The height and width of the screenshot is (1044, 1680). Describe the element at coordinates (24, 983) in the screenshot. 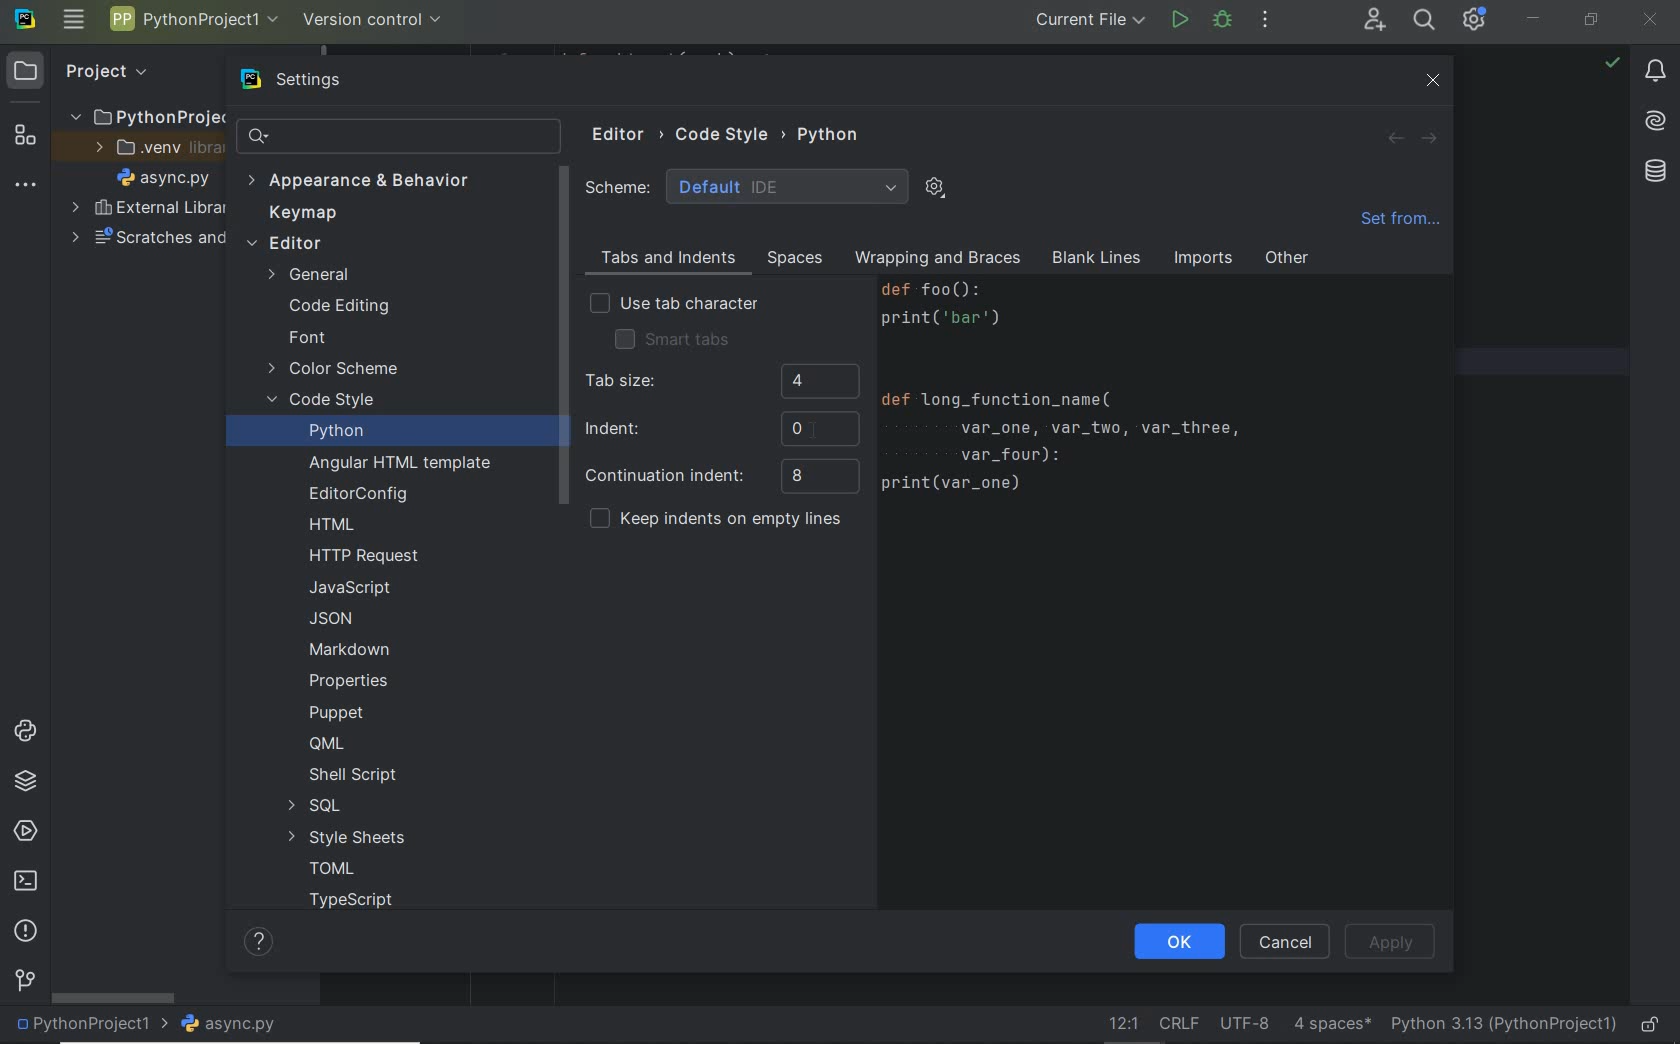

I see `version control` at that location.